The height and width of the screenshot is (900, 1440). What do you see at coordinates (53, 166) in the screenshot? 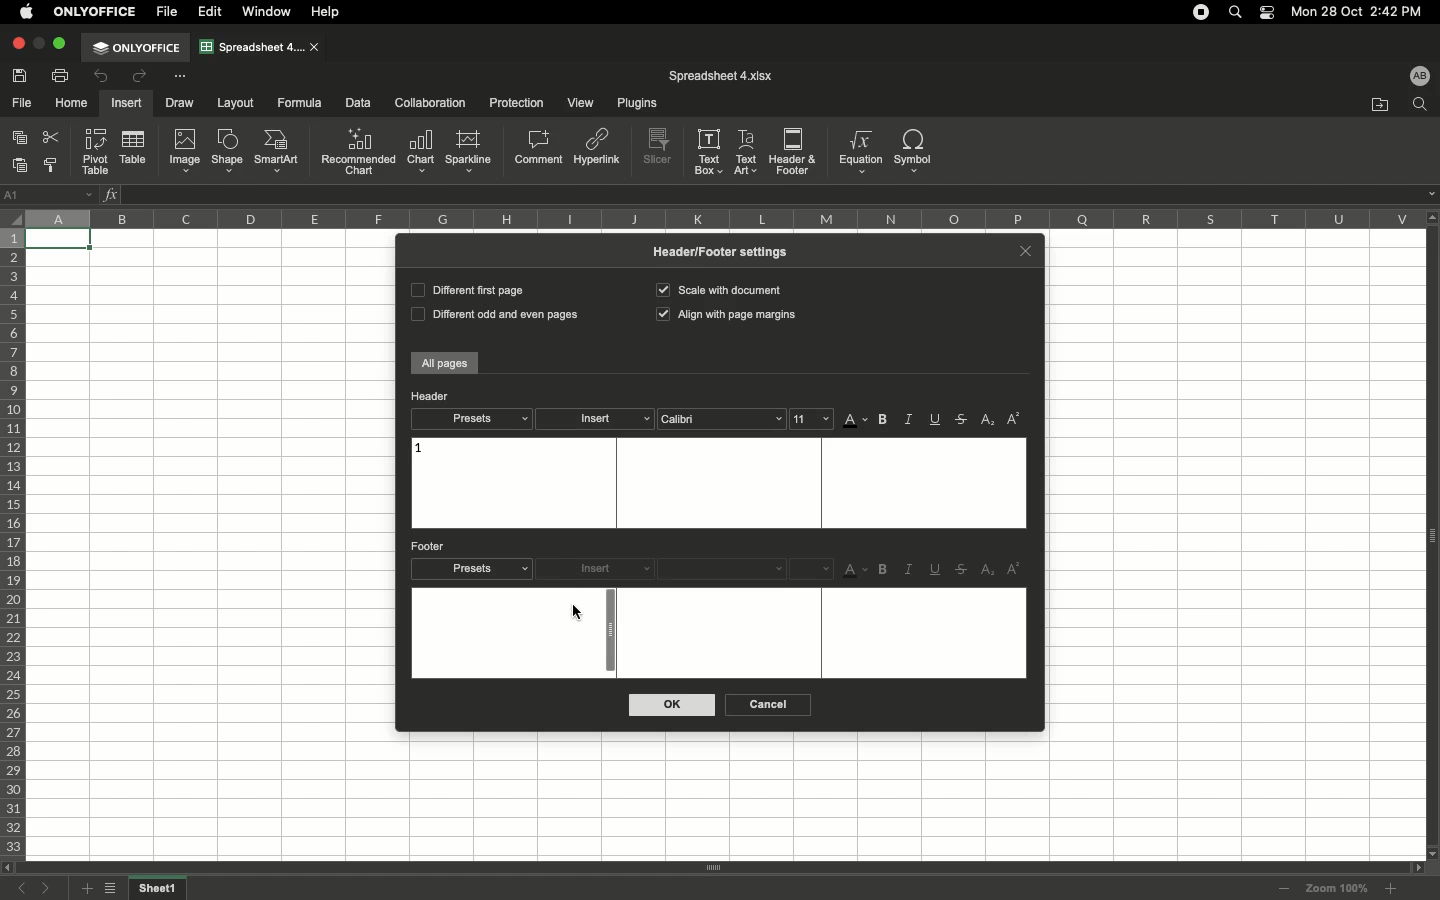
I see `Copy style` at bounding box center [53, 166].